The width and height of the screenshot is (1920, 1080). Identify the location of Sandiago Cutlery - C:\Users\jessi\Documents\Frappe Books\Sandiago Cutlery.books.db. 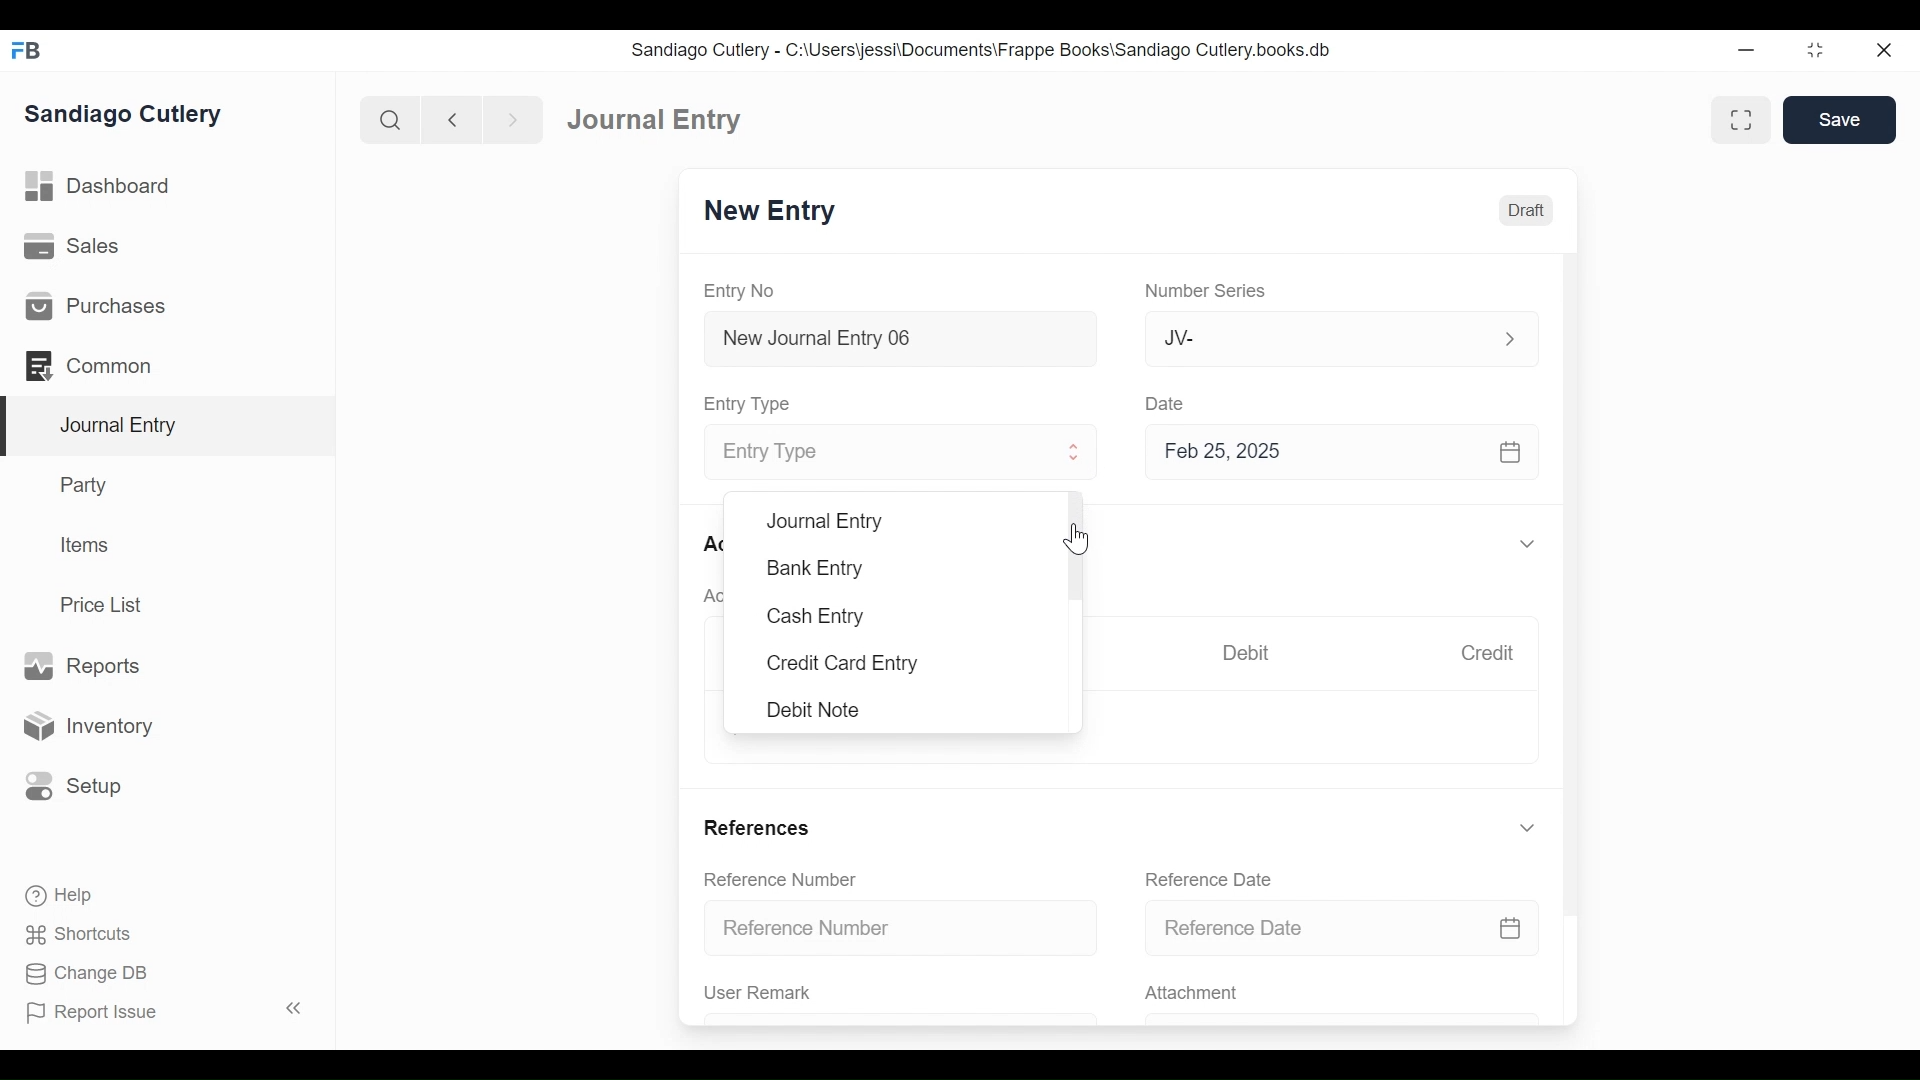
(982, 50).